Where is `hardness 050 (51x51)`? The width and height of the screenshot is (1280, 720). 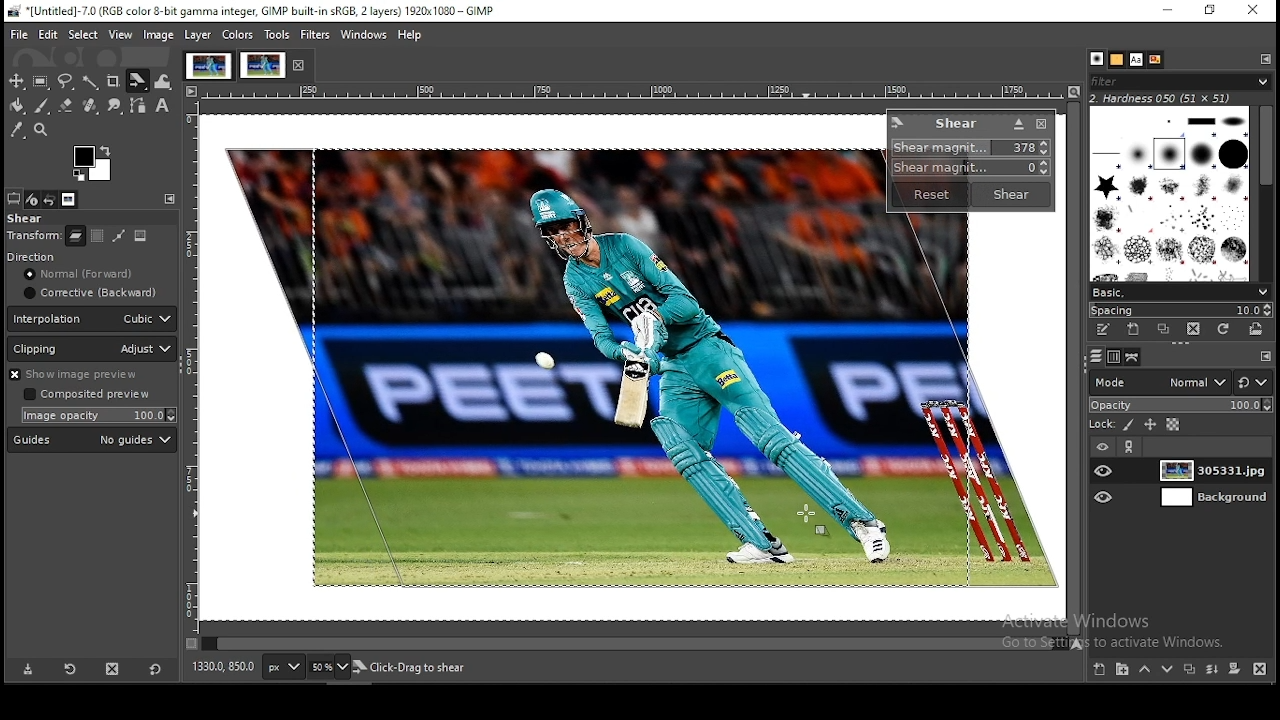 hardness 050 (51x51) is located at coordinates (1174, 99).